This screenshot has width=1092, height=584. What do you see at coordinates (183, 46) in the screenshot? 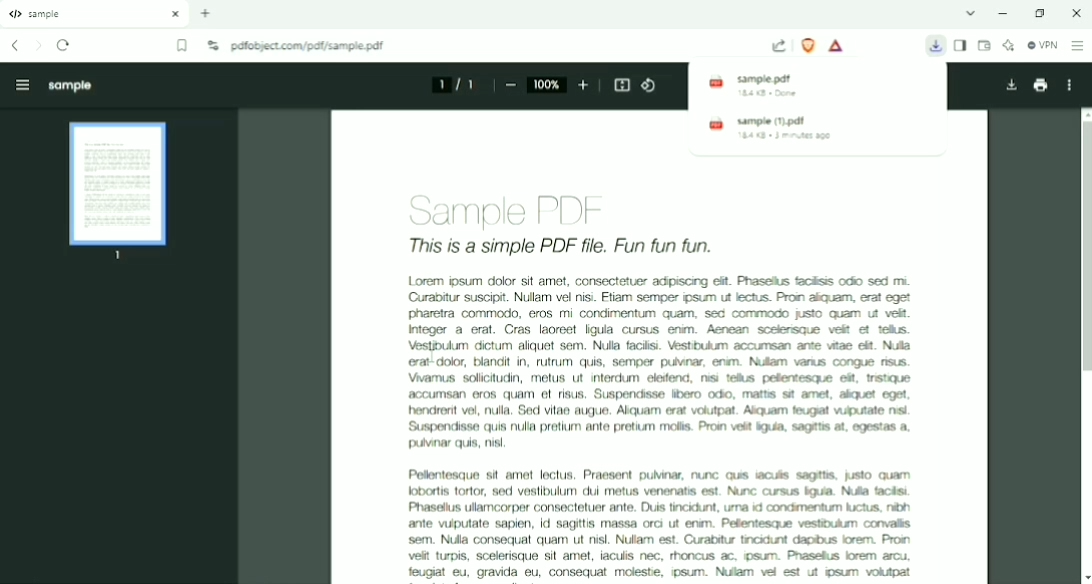
I see `Bookmark this tab` at bounding box center [183, 46].